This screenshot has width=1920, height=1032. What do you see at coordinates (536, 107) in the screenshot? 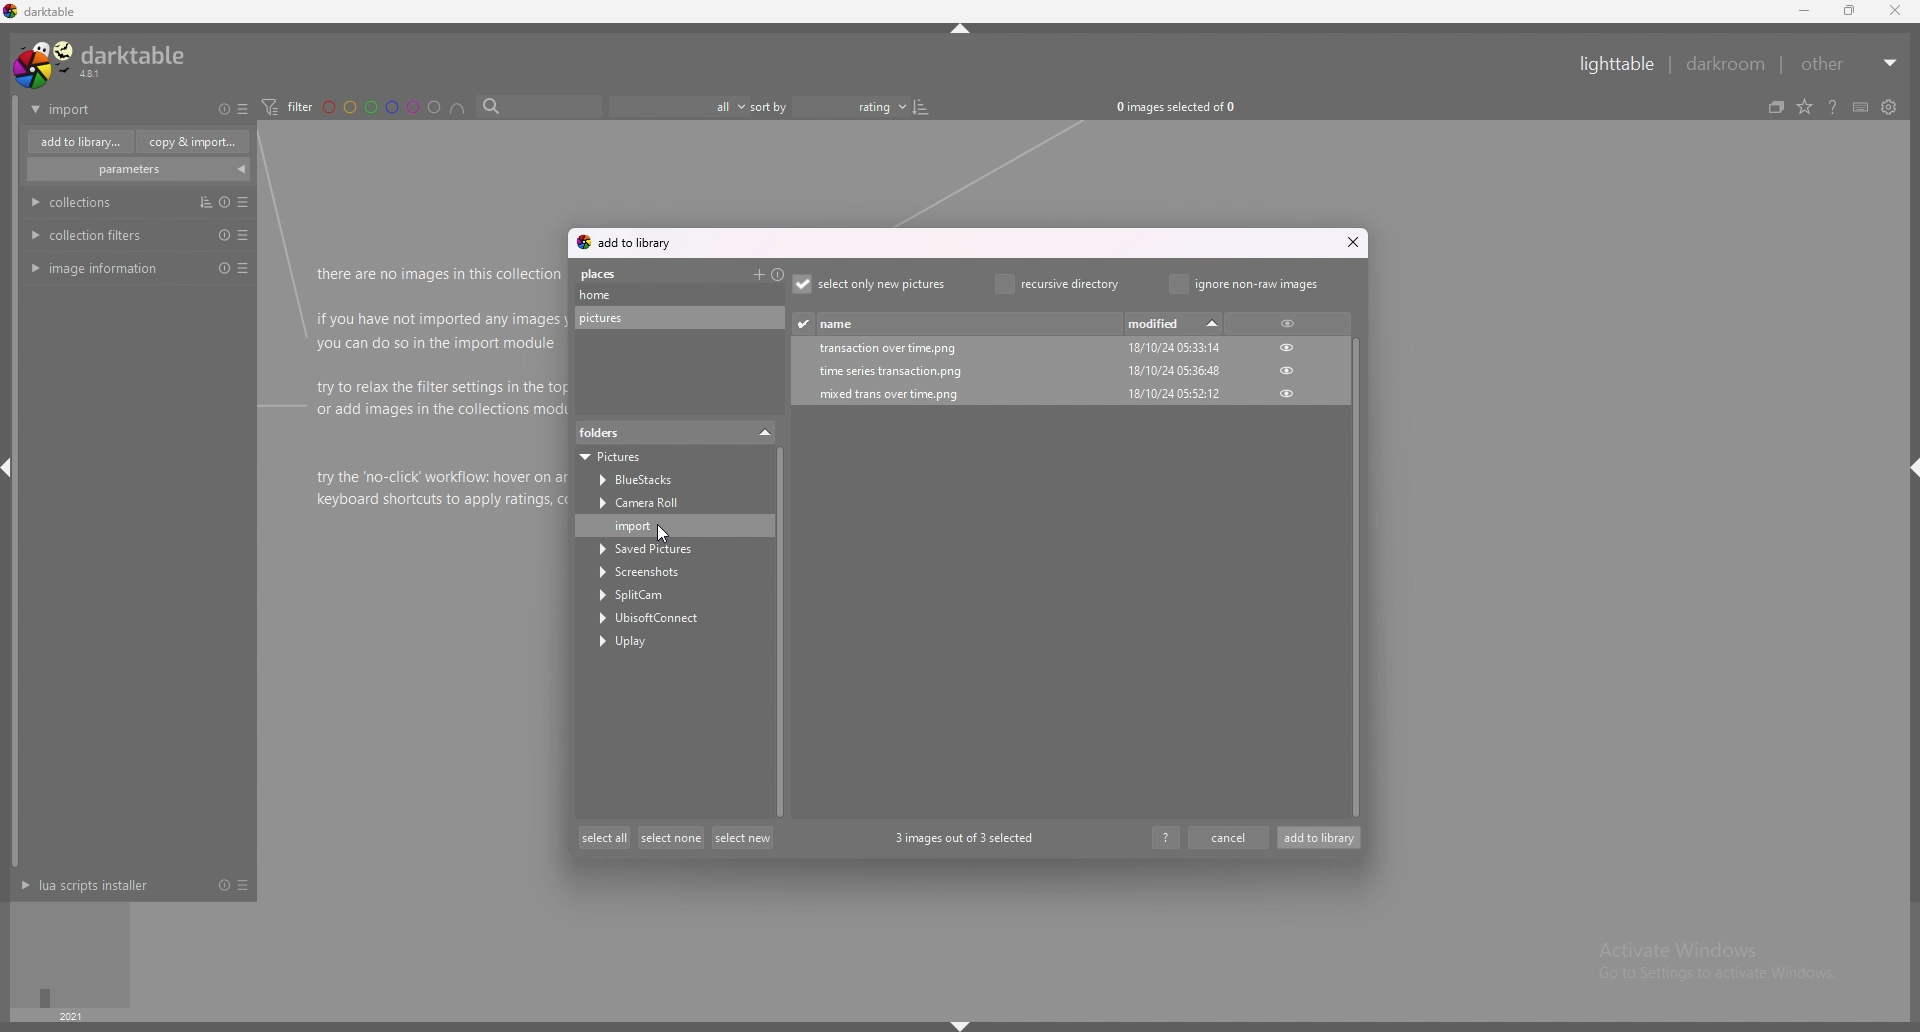
I see `search bar` at bounding box center [536, 107].